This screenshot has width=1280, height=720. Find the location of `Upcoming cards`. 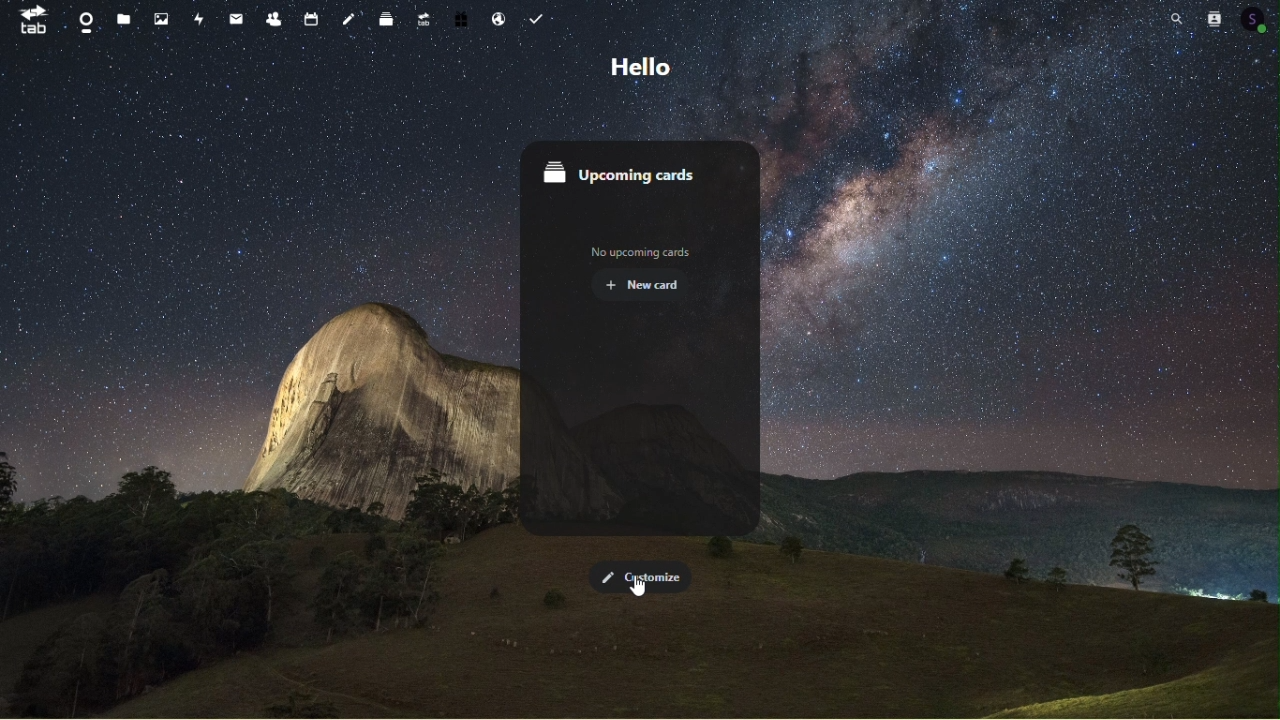

Upcoming cards is located at coordinates (639, 172).